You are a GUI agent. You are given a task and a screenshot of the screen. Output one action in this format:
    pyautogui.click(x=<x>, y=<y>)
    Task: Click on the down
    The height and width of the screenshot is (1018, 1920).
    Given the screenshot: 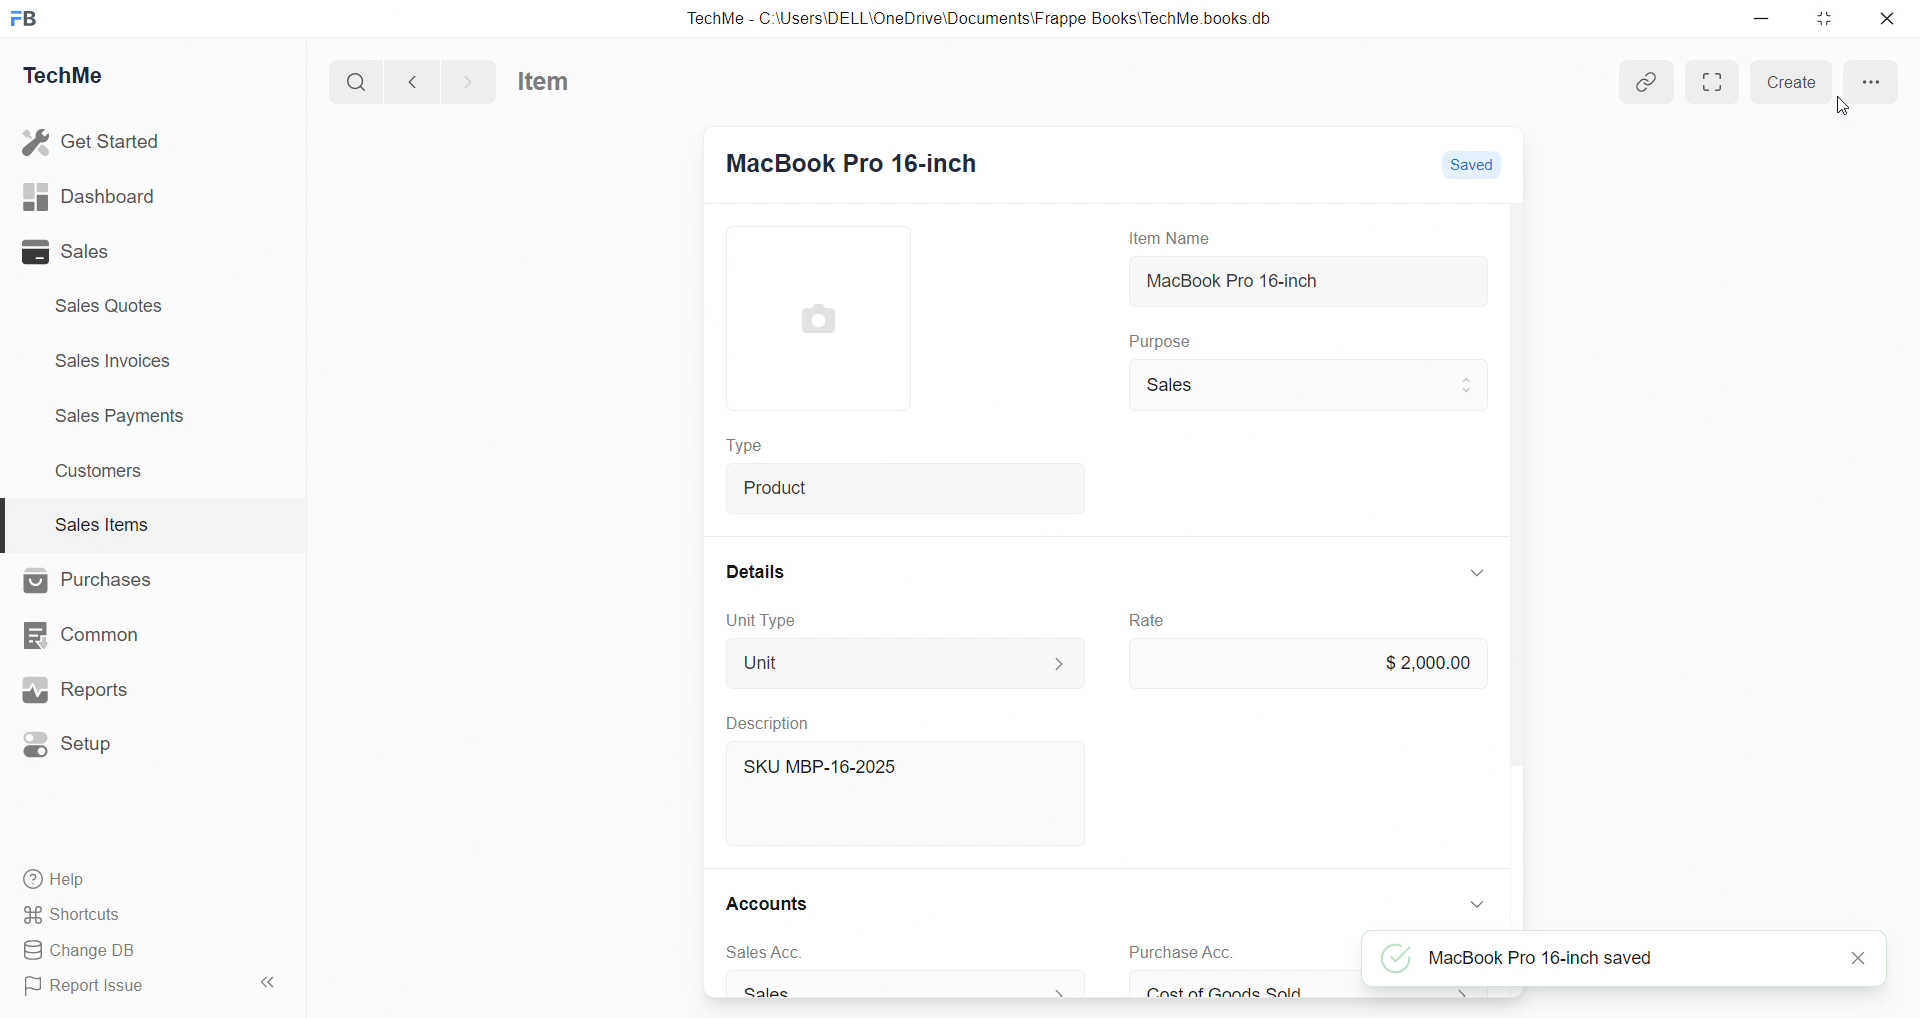 What is the action you would take?
    pyautogui.click(x=1479, y=905)
    